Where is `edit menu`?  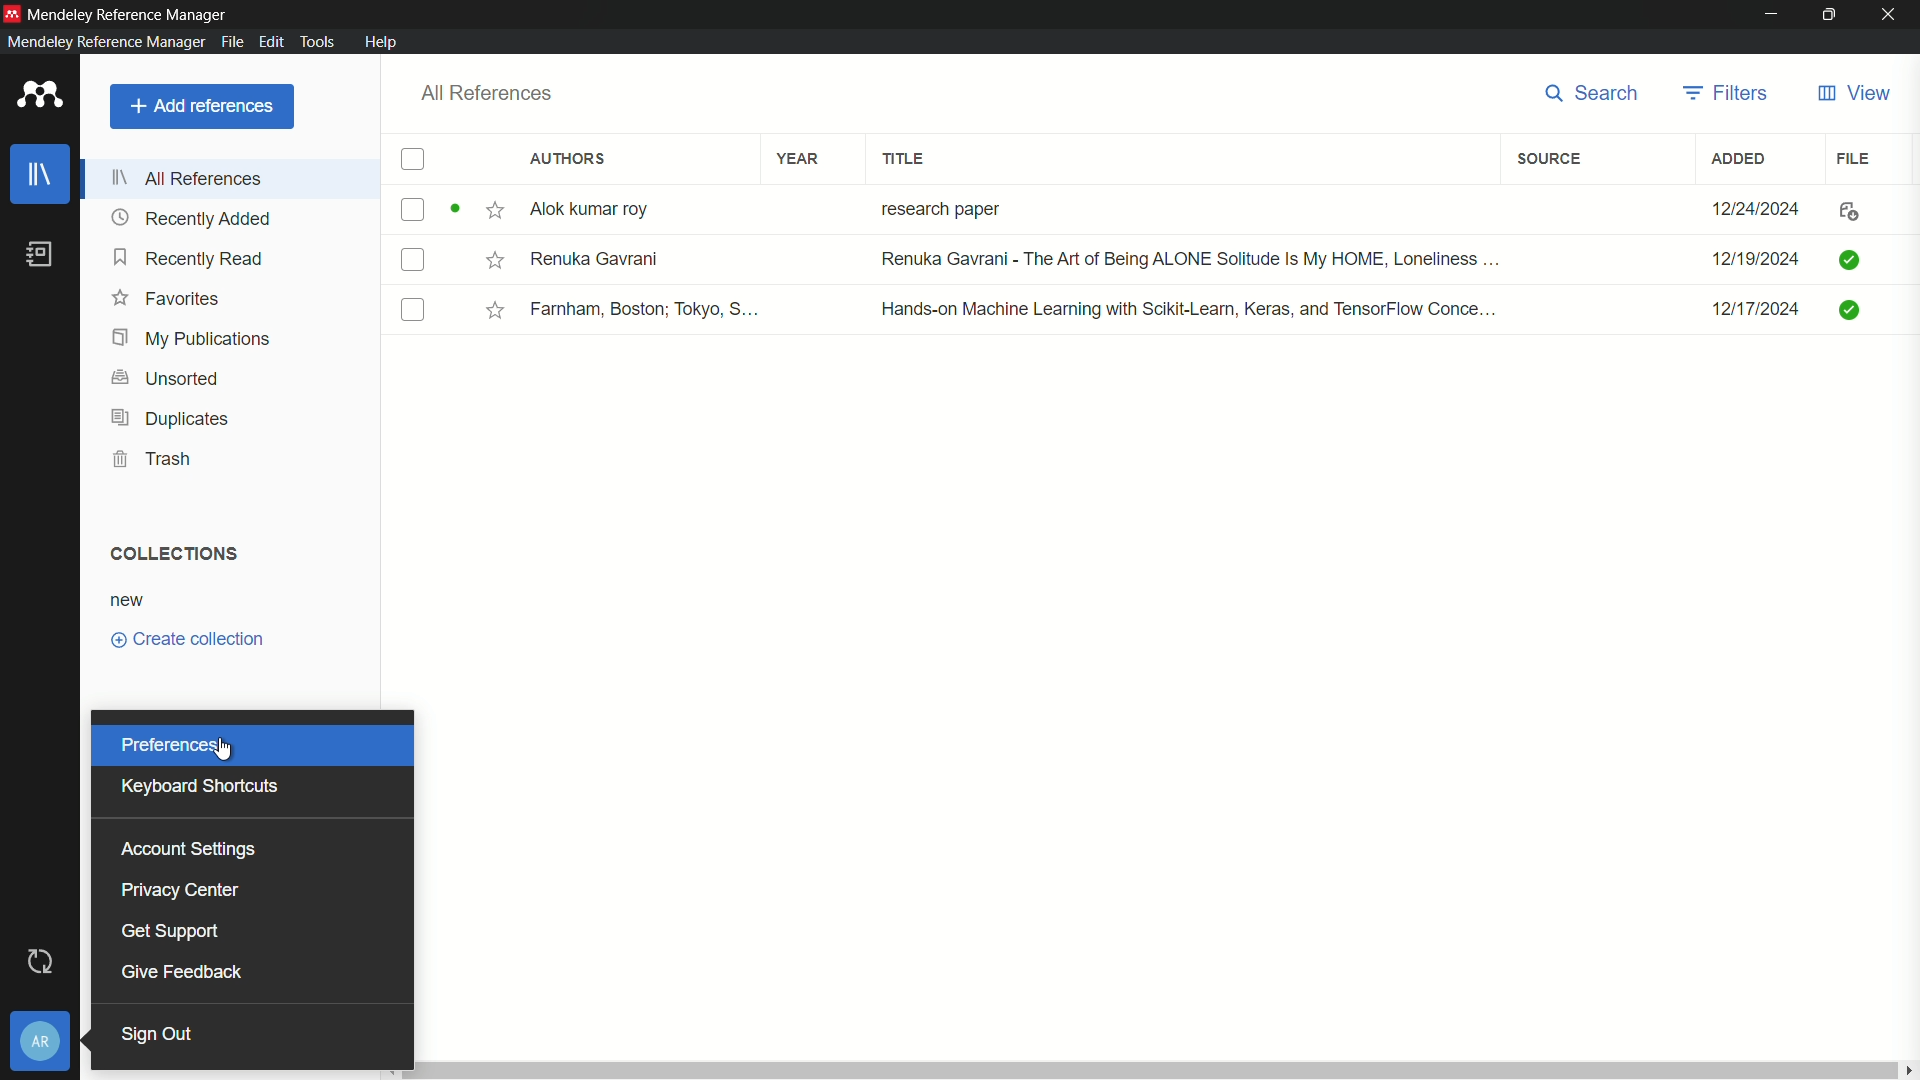
edit menu is located at coordinates (272, 42).